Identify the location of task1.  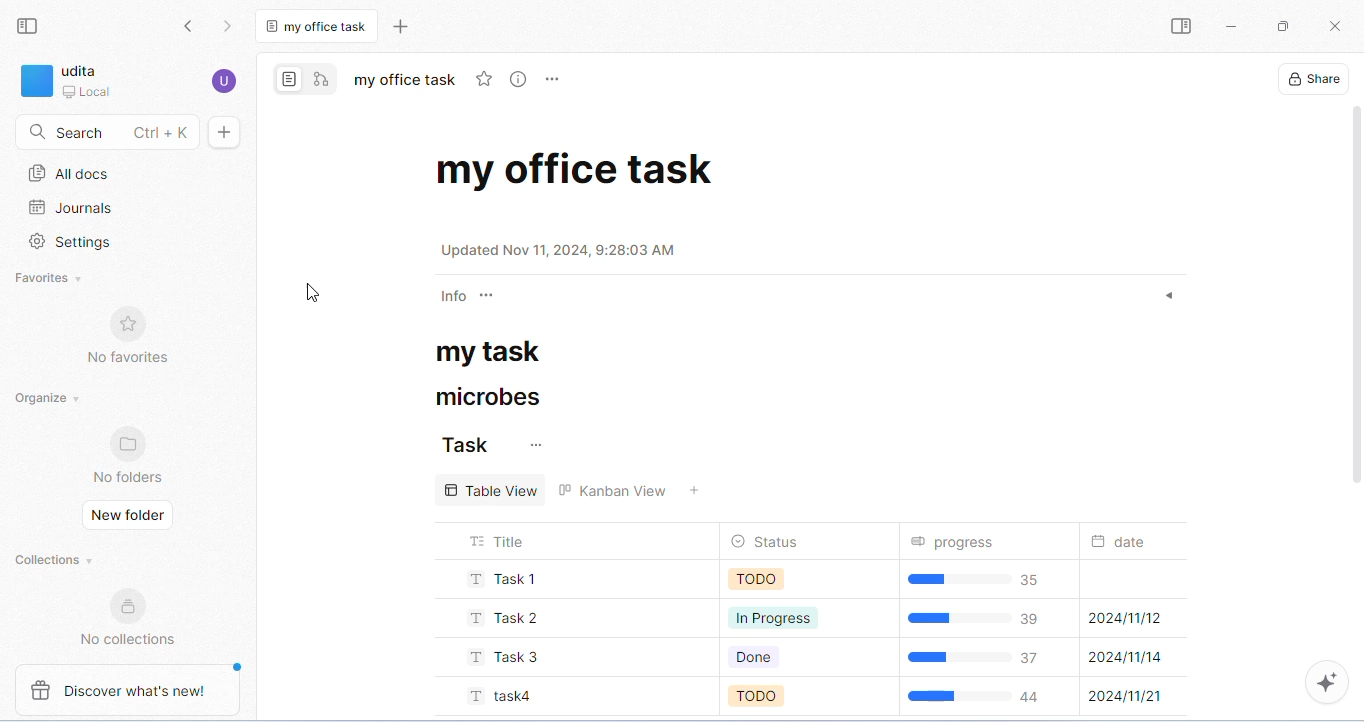
(500, 579).